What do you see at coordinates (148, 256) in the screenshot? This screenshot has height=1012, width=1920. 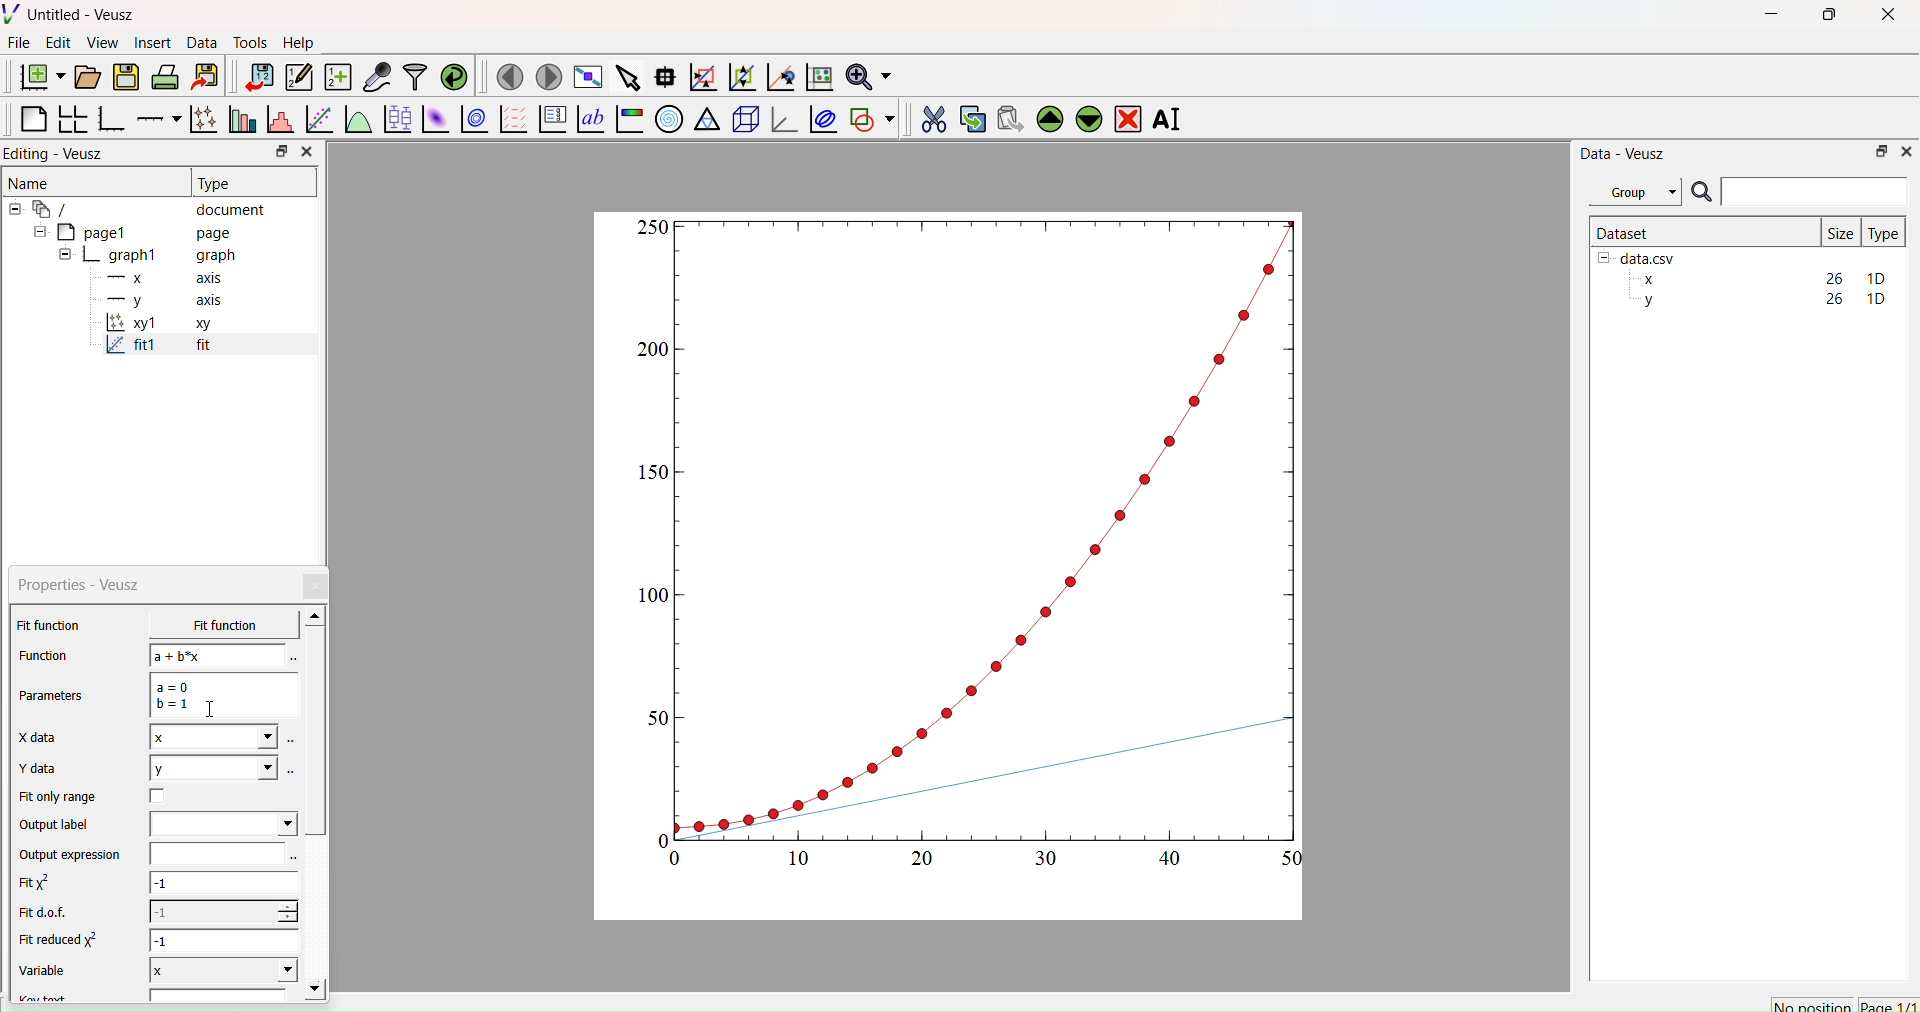 I see `graph1 graph` at bounding box center [148, 256].